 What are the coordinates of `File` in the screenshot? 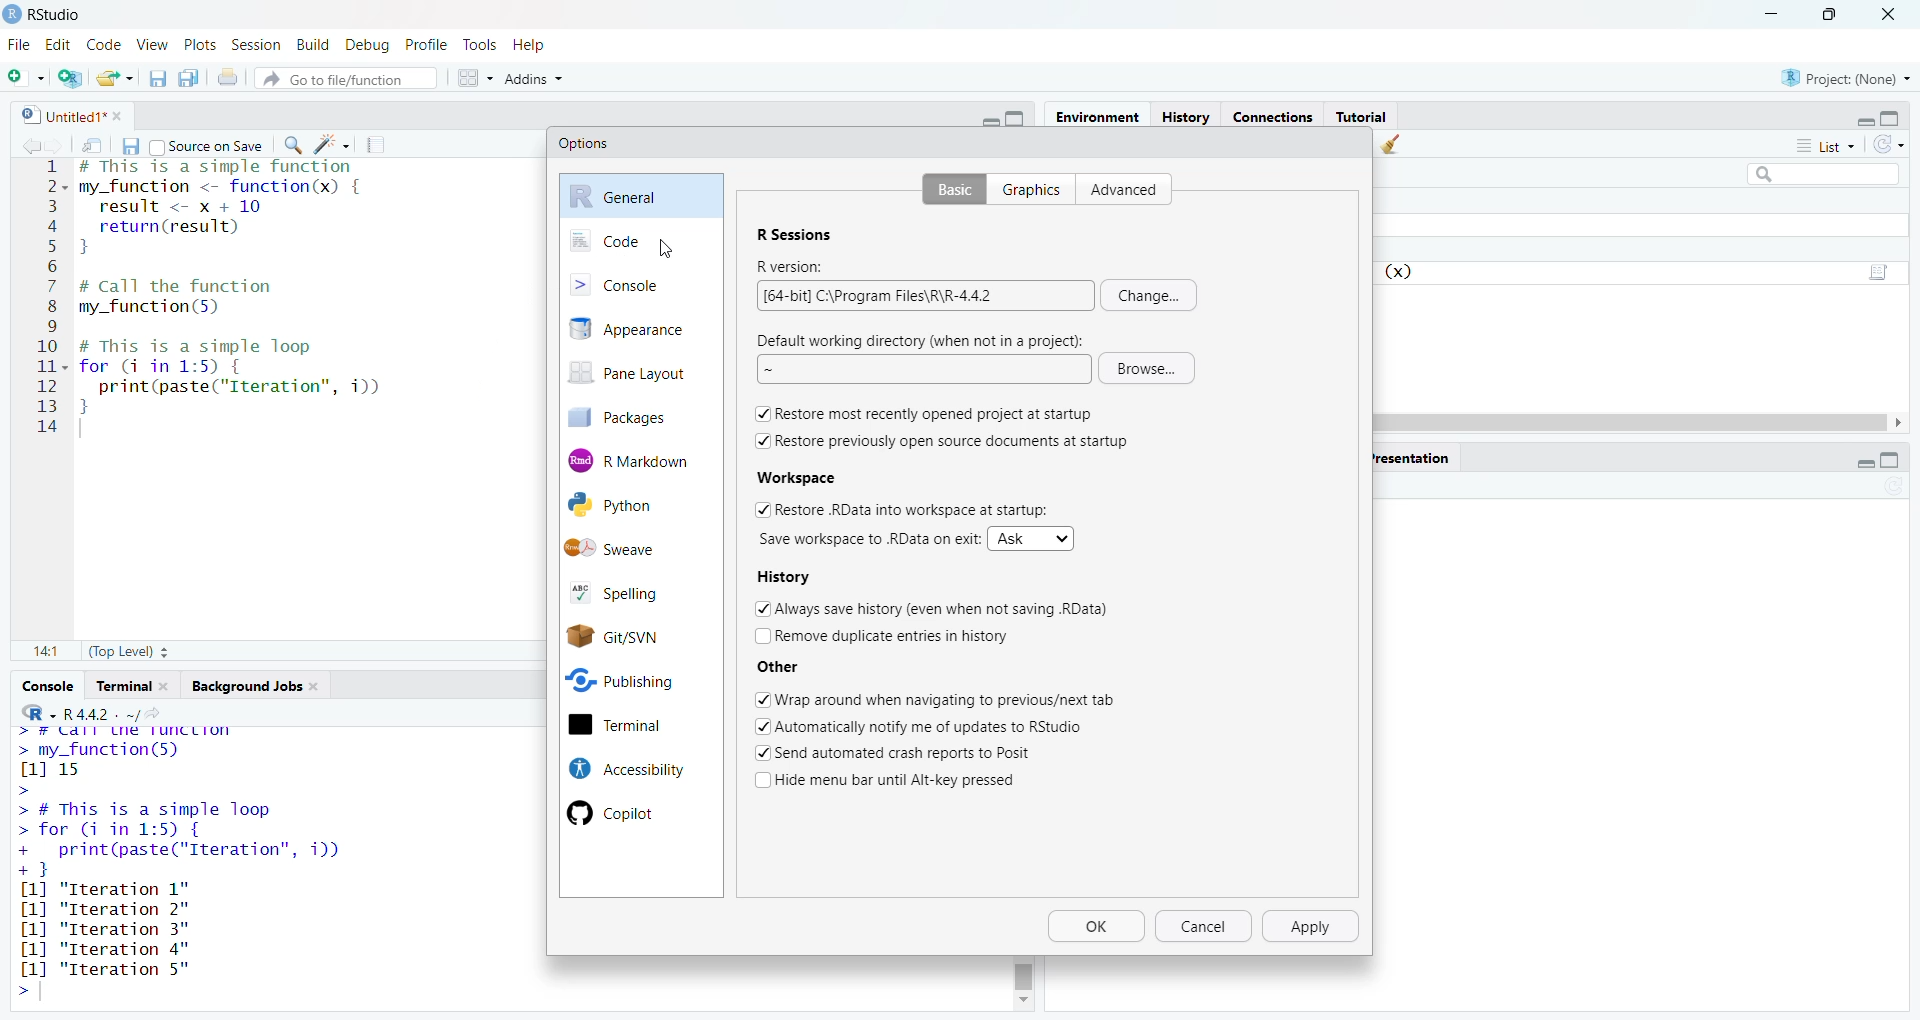 It's located at (19, 44).